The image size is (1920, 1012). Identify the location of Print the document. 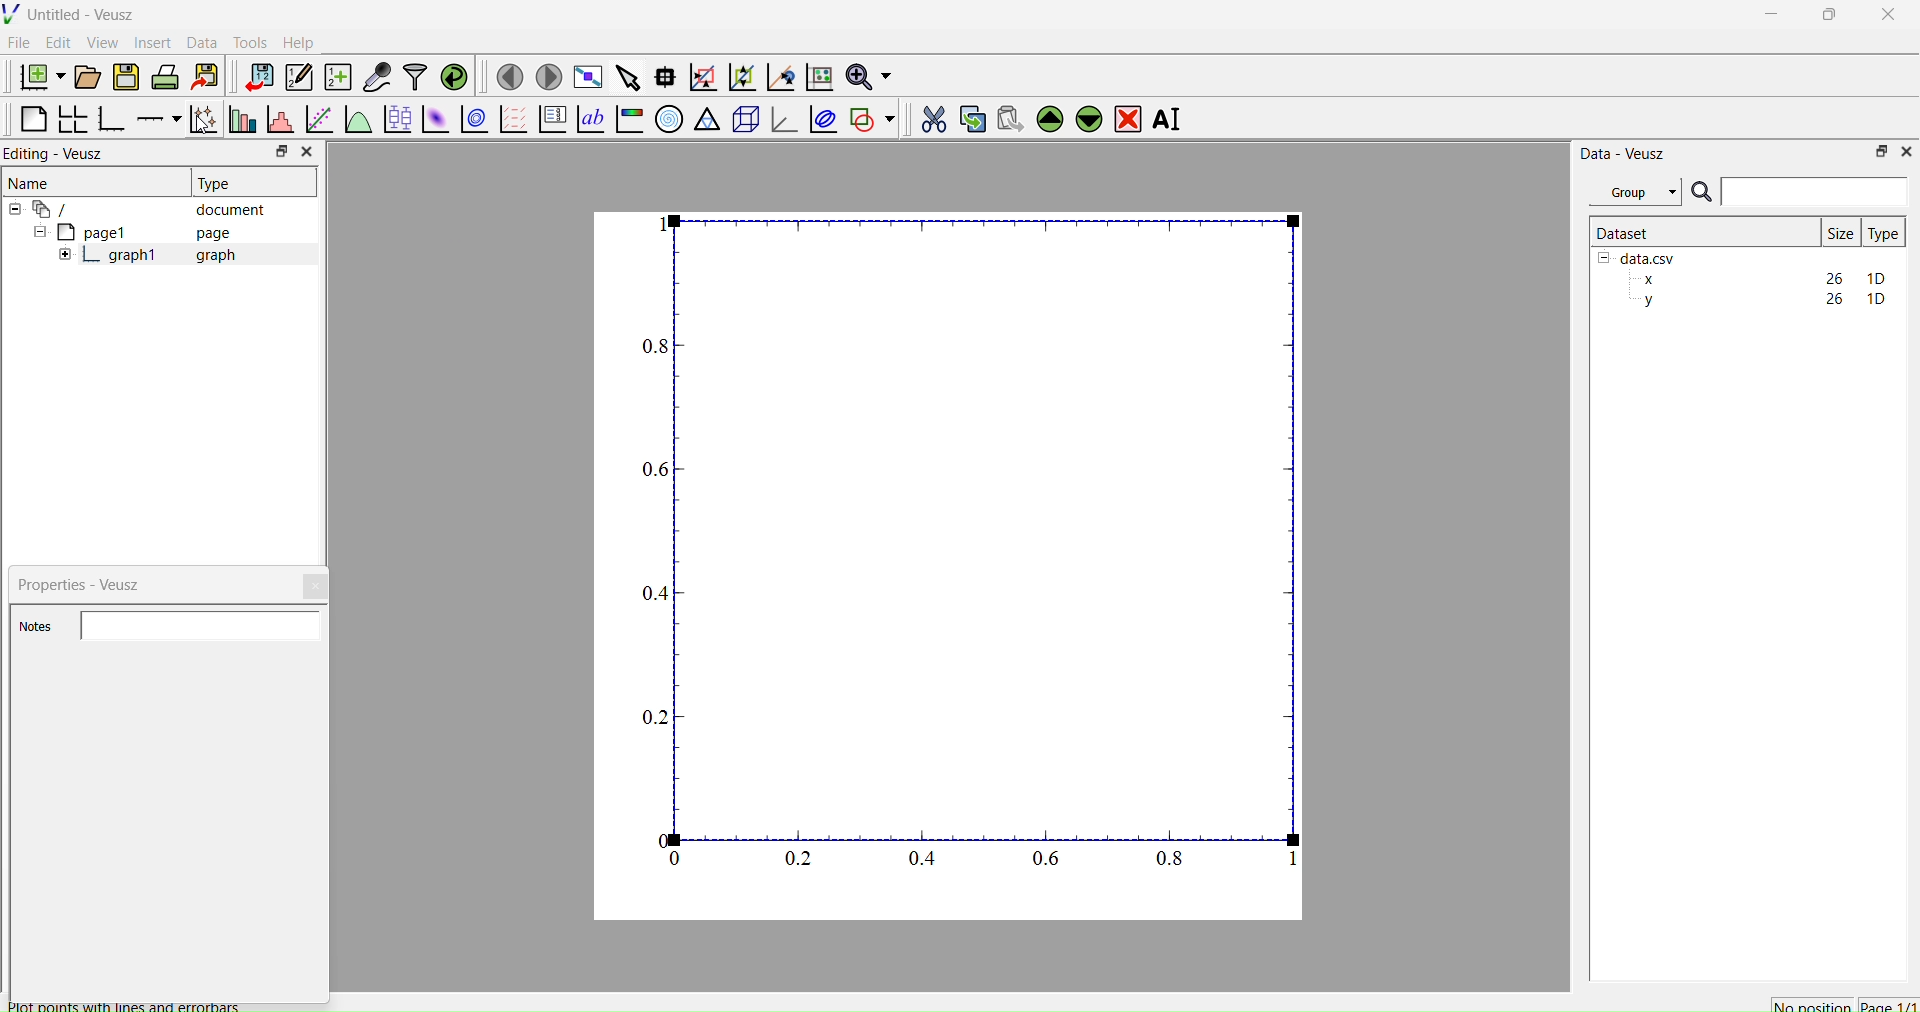
(165, 75).